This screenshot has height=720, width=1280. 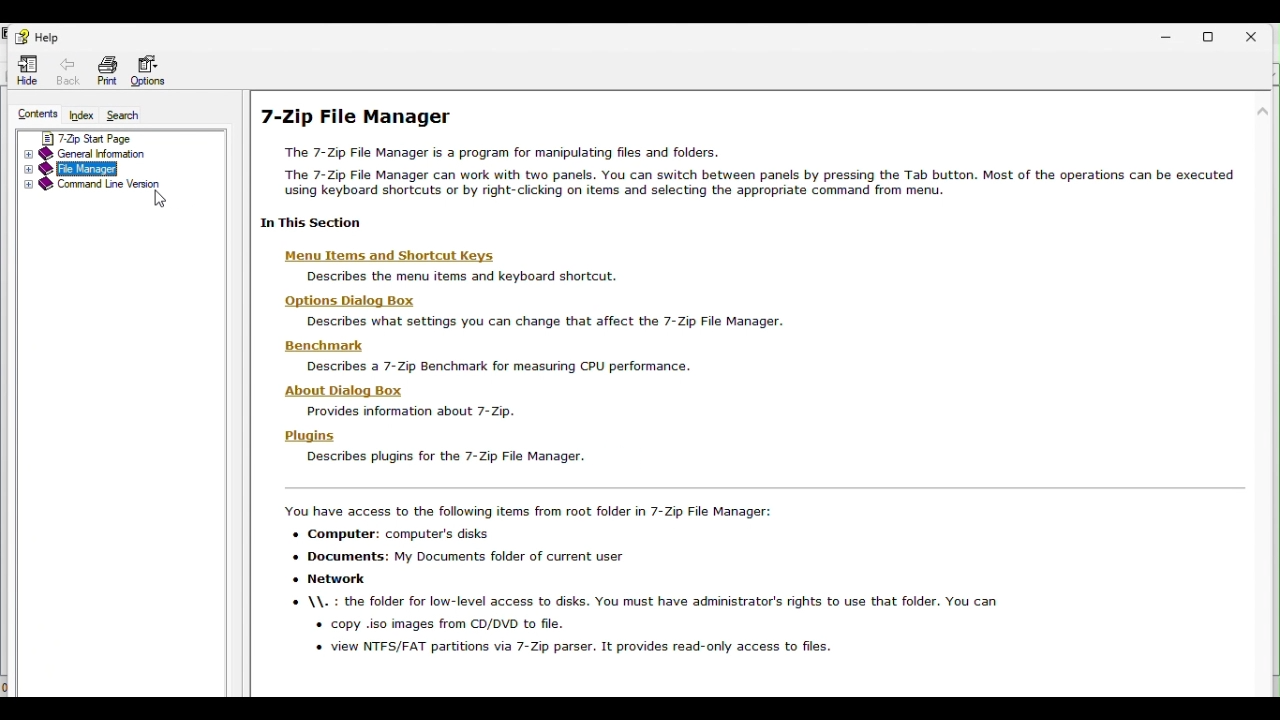 I want to click on Cursor, so click(x=161, y=202).